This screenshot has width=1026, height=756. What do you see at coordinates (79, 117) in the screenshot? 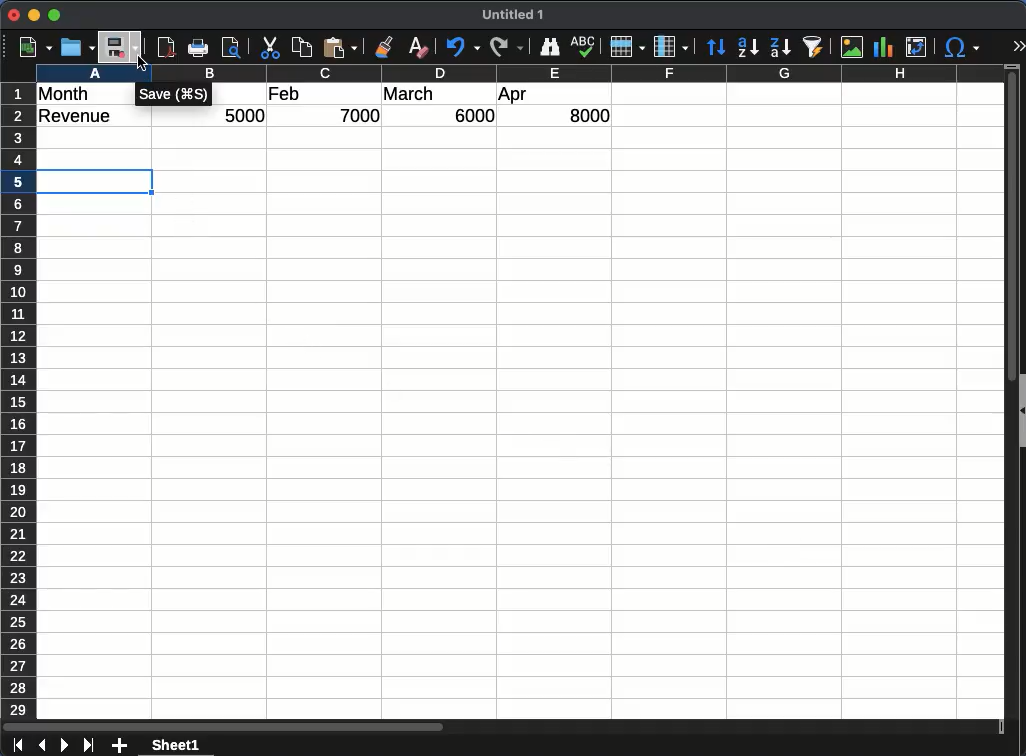
I see `revenue` at bounding box center [79, 117].